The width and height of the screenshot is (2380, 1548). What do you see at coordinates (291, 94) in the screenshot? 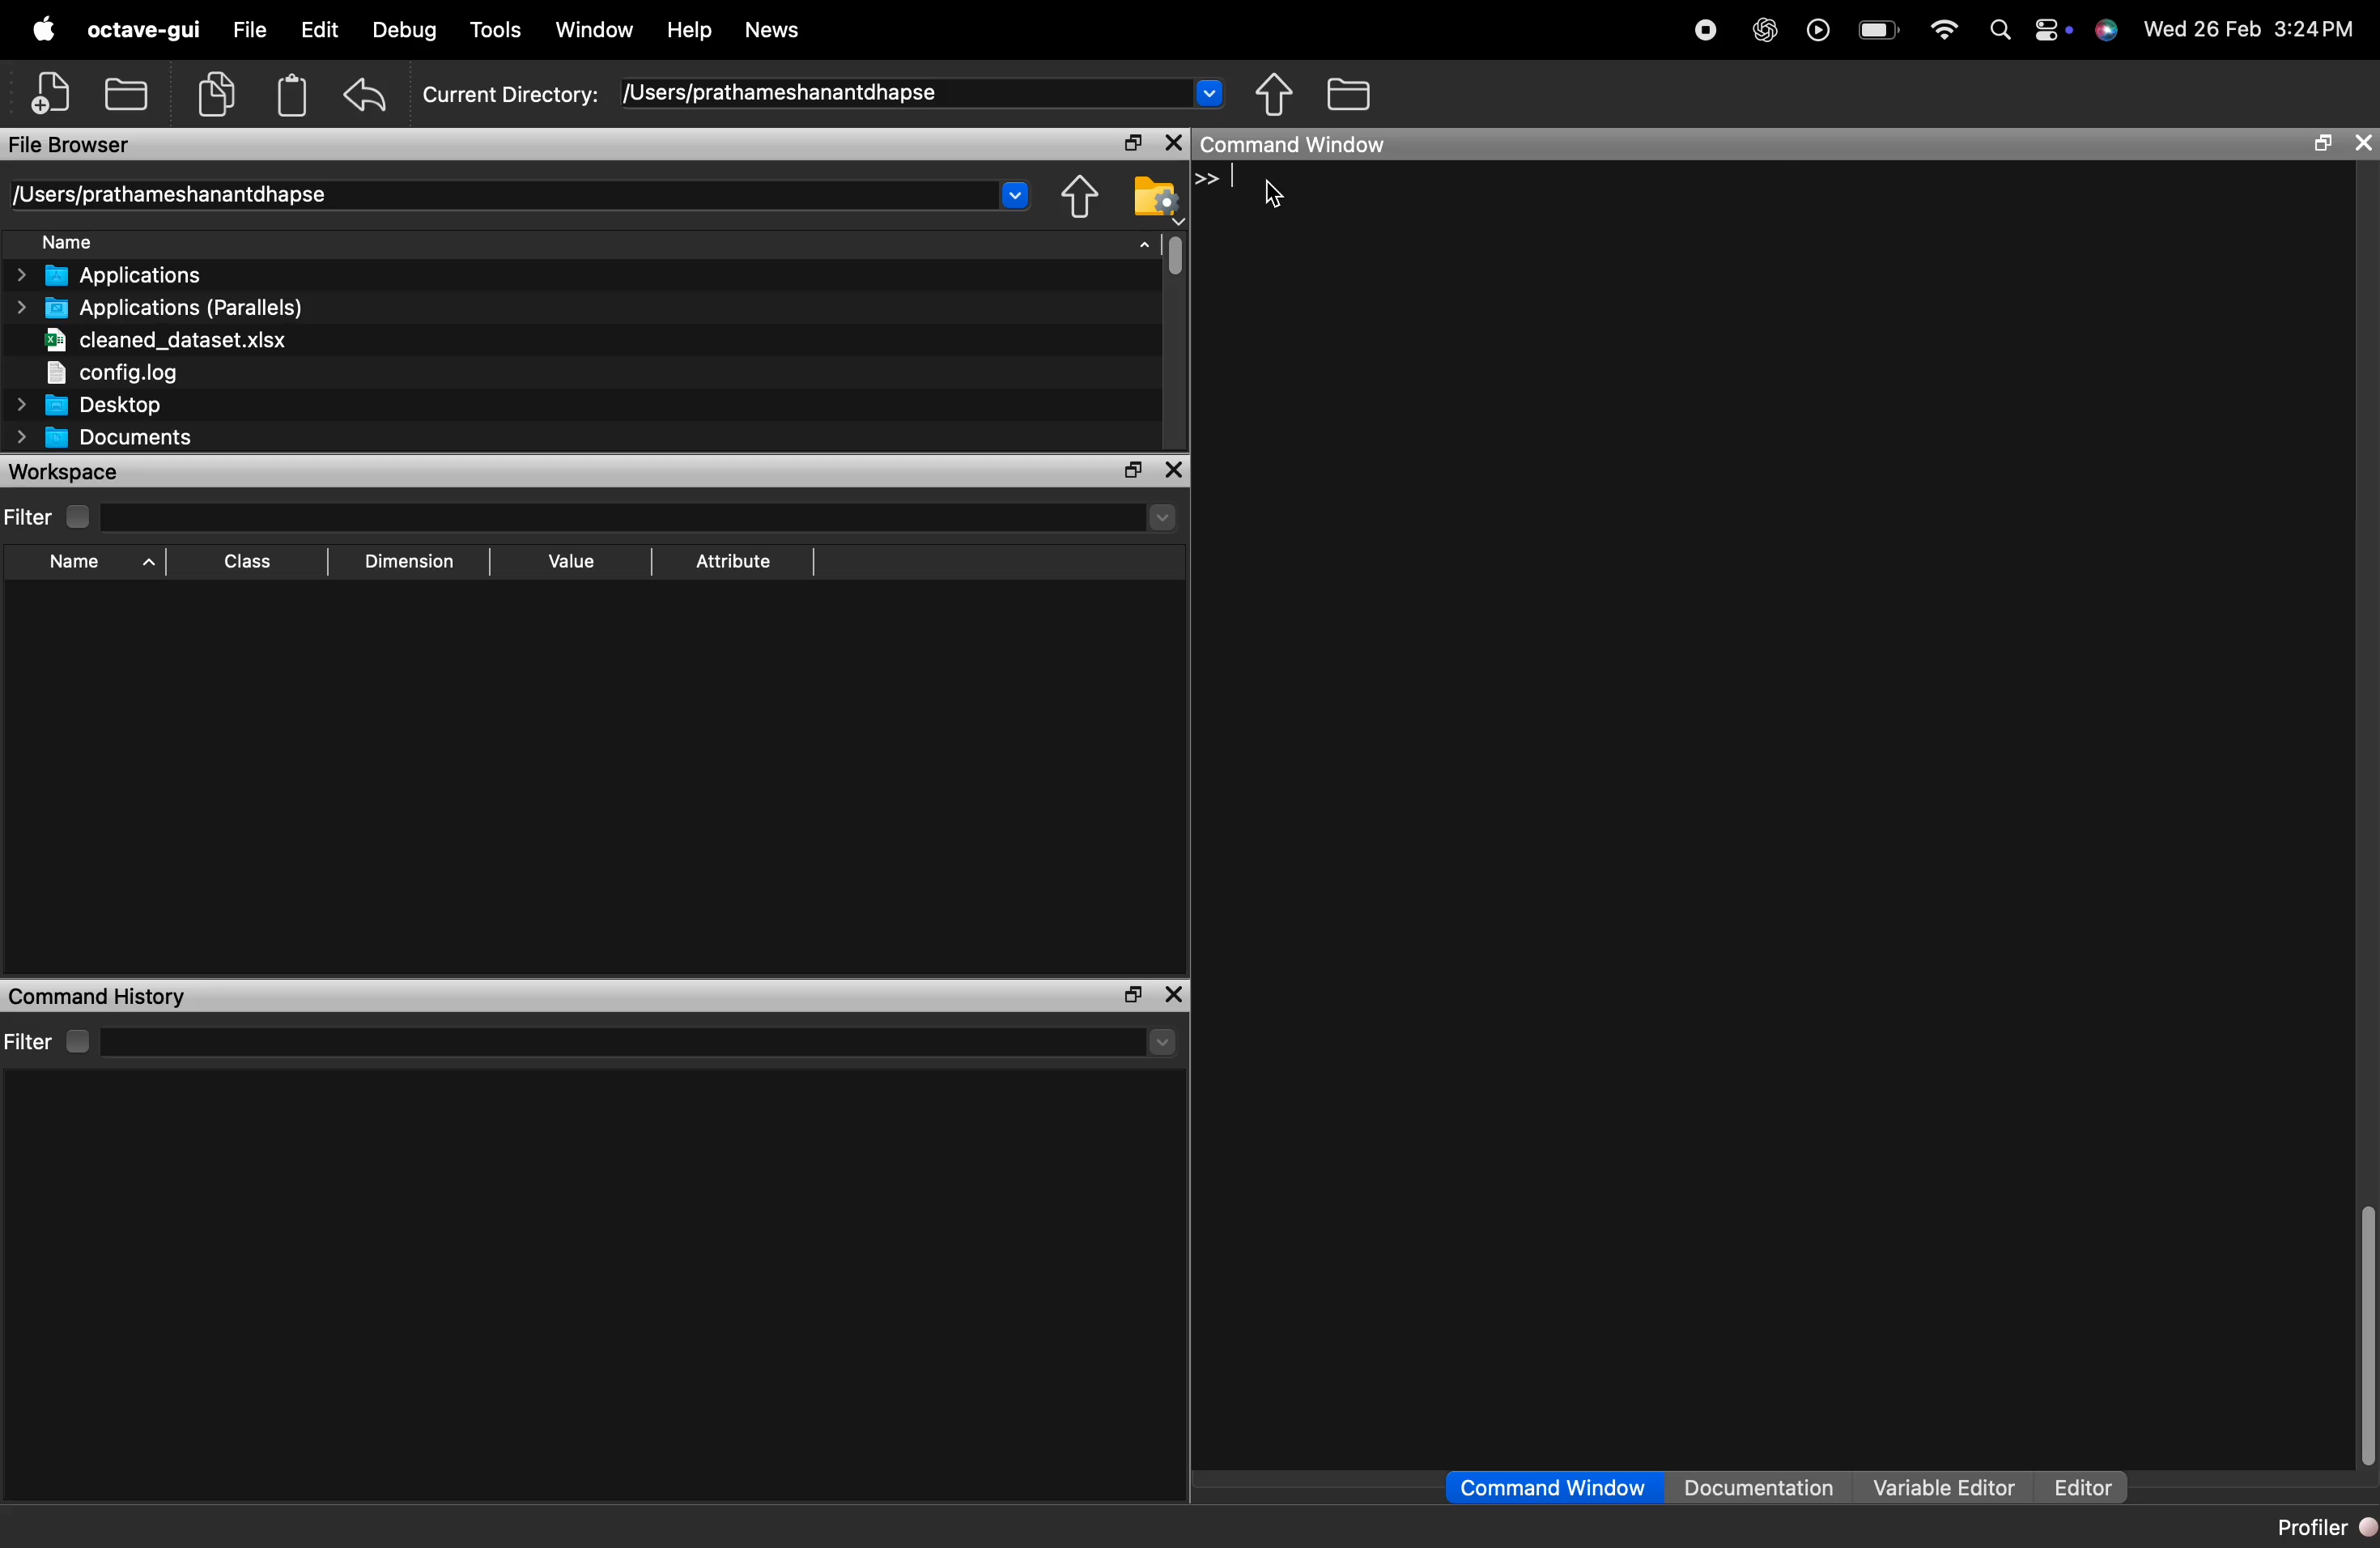
I see `Paste` at bounding box center [291, 94].